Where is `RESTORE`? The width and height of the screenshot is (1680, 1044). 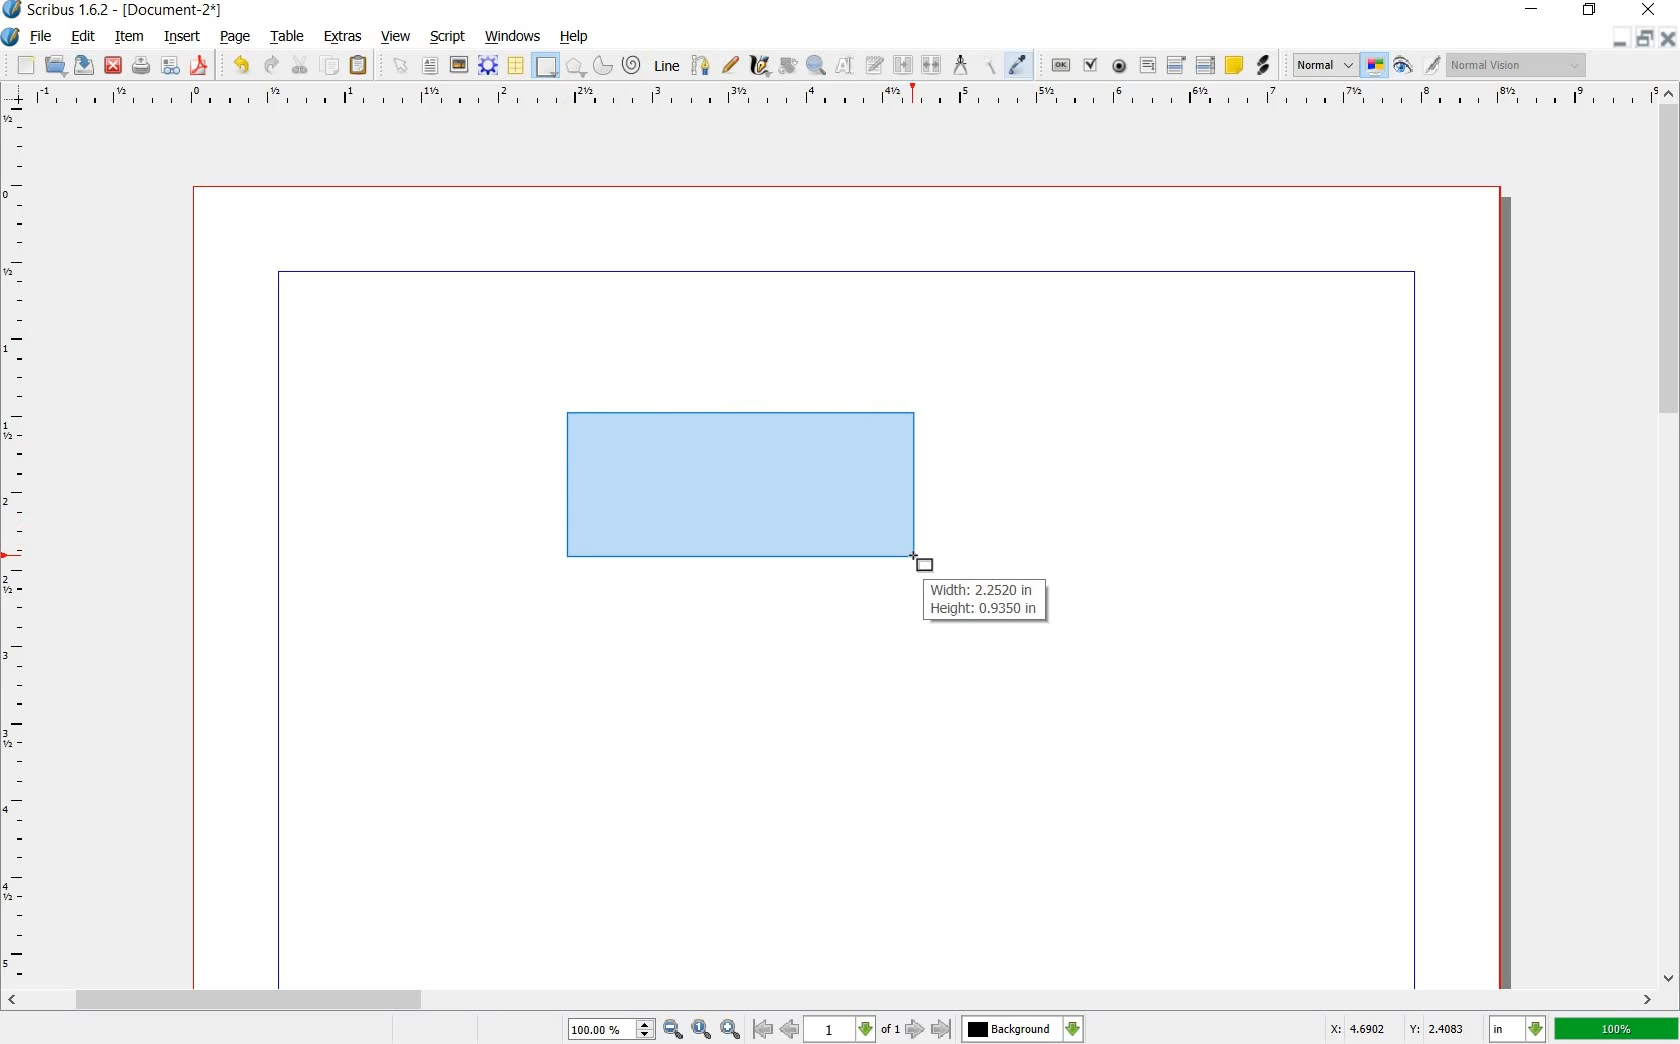
RESTORE is located at coordinates (1647, 38).